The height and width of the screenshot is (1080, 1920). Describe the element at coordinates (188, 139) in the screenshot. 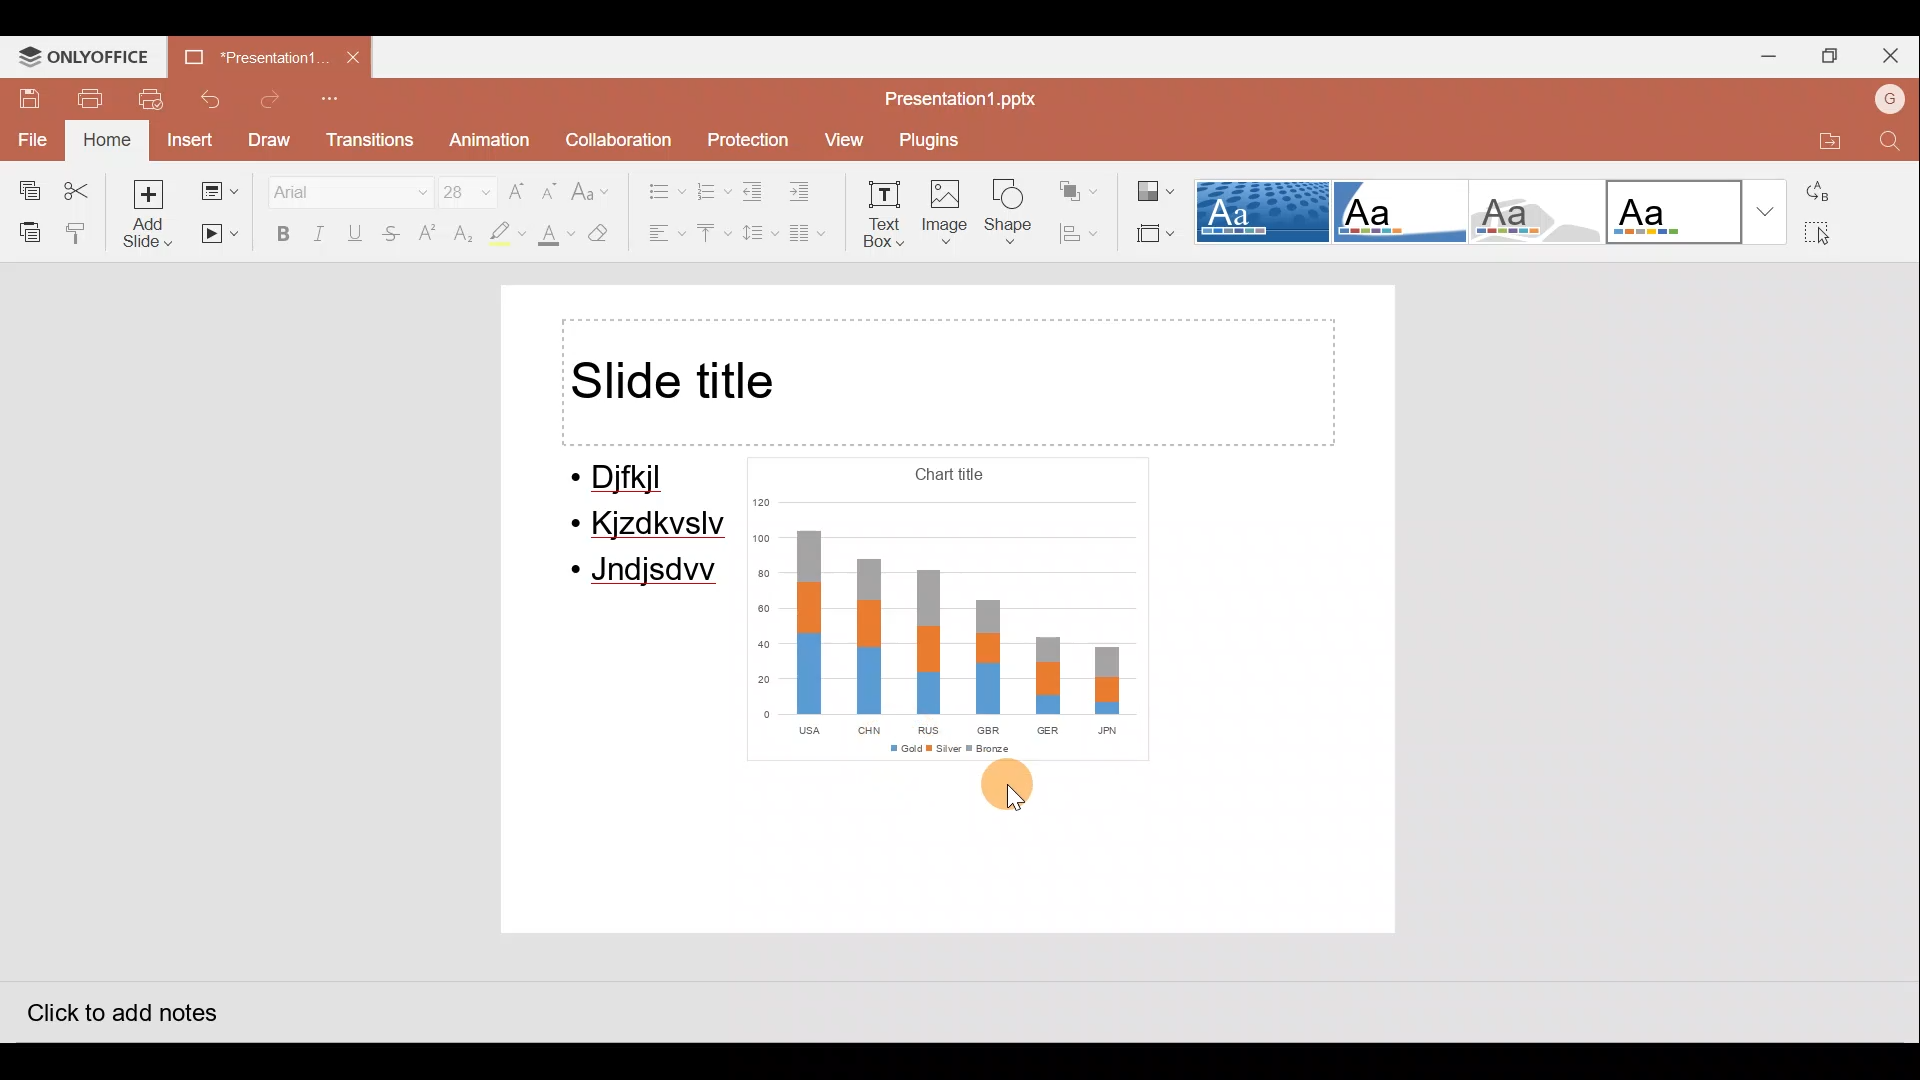

I see `Insert` at that location.